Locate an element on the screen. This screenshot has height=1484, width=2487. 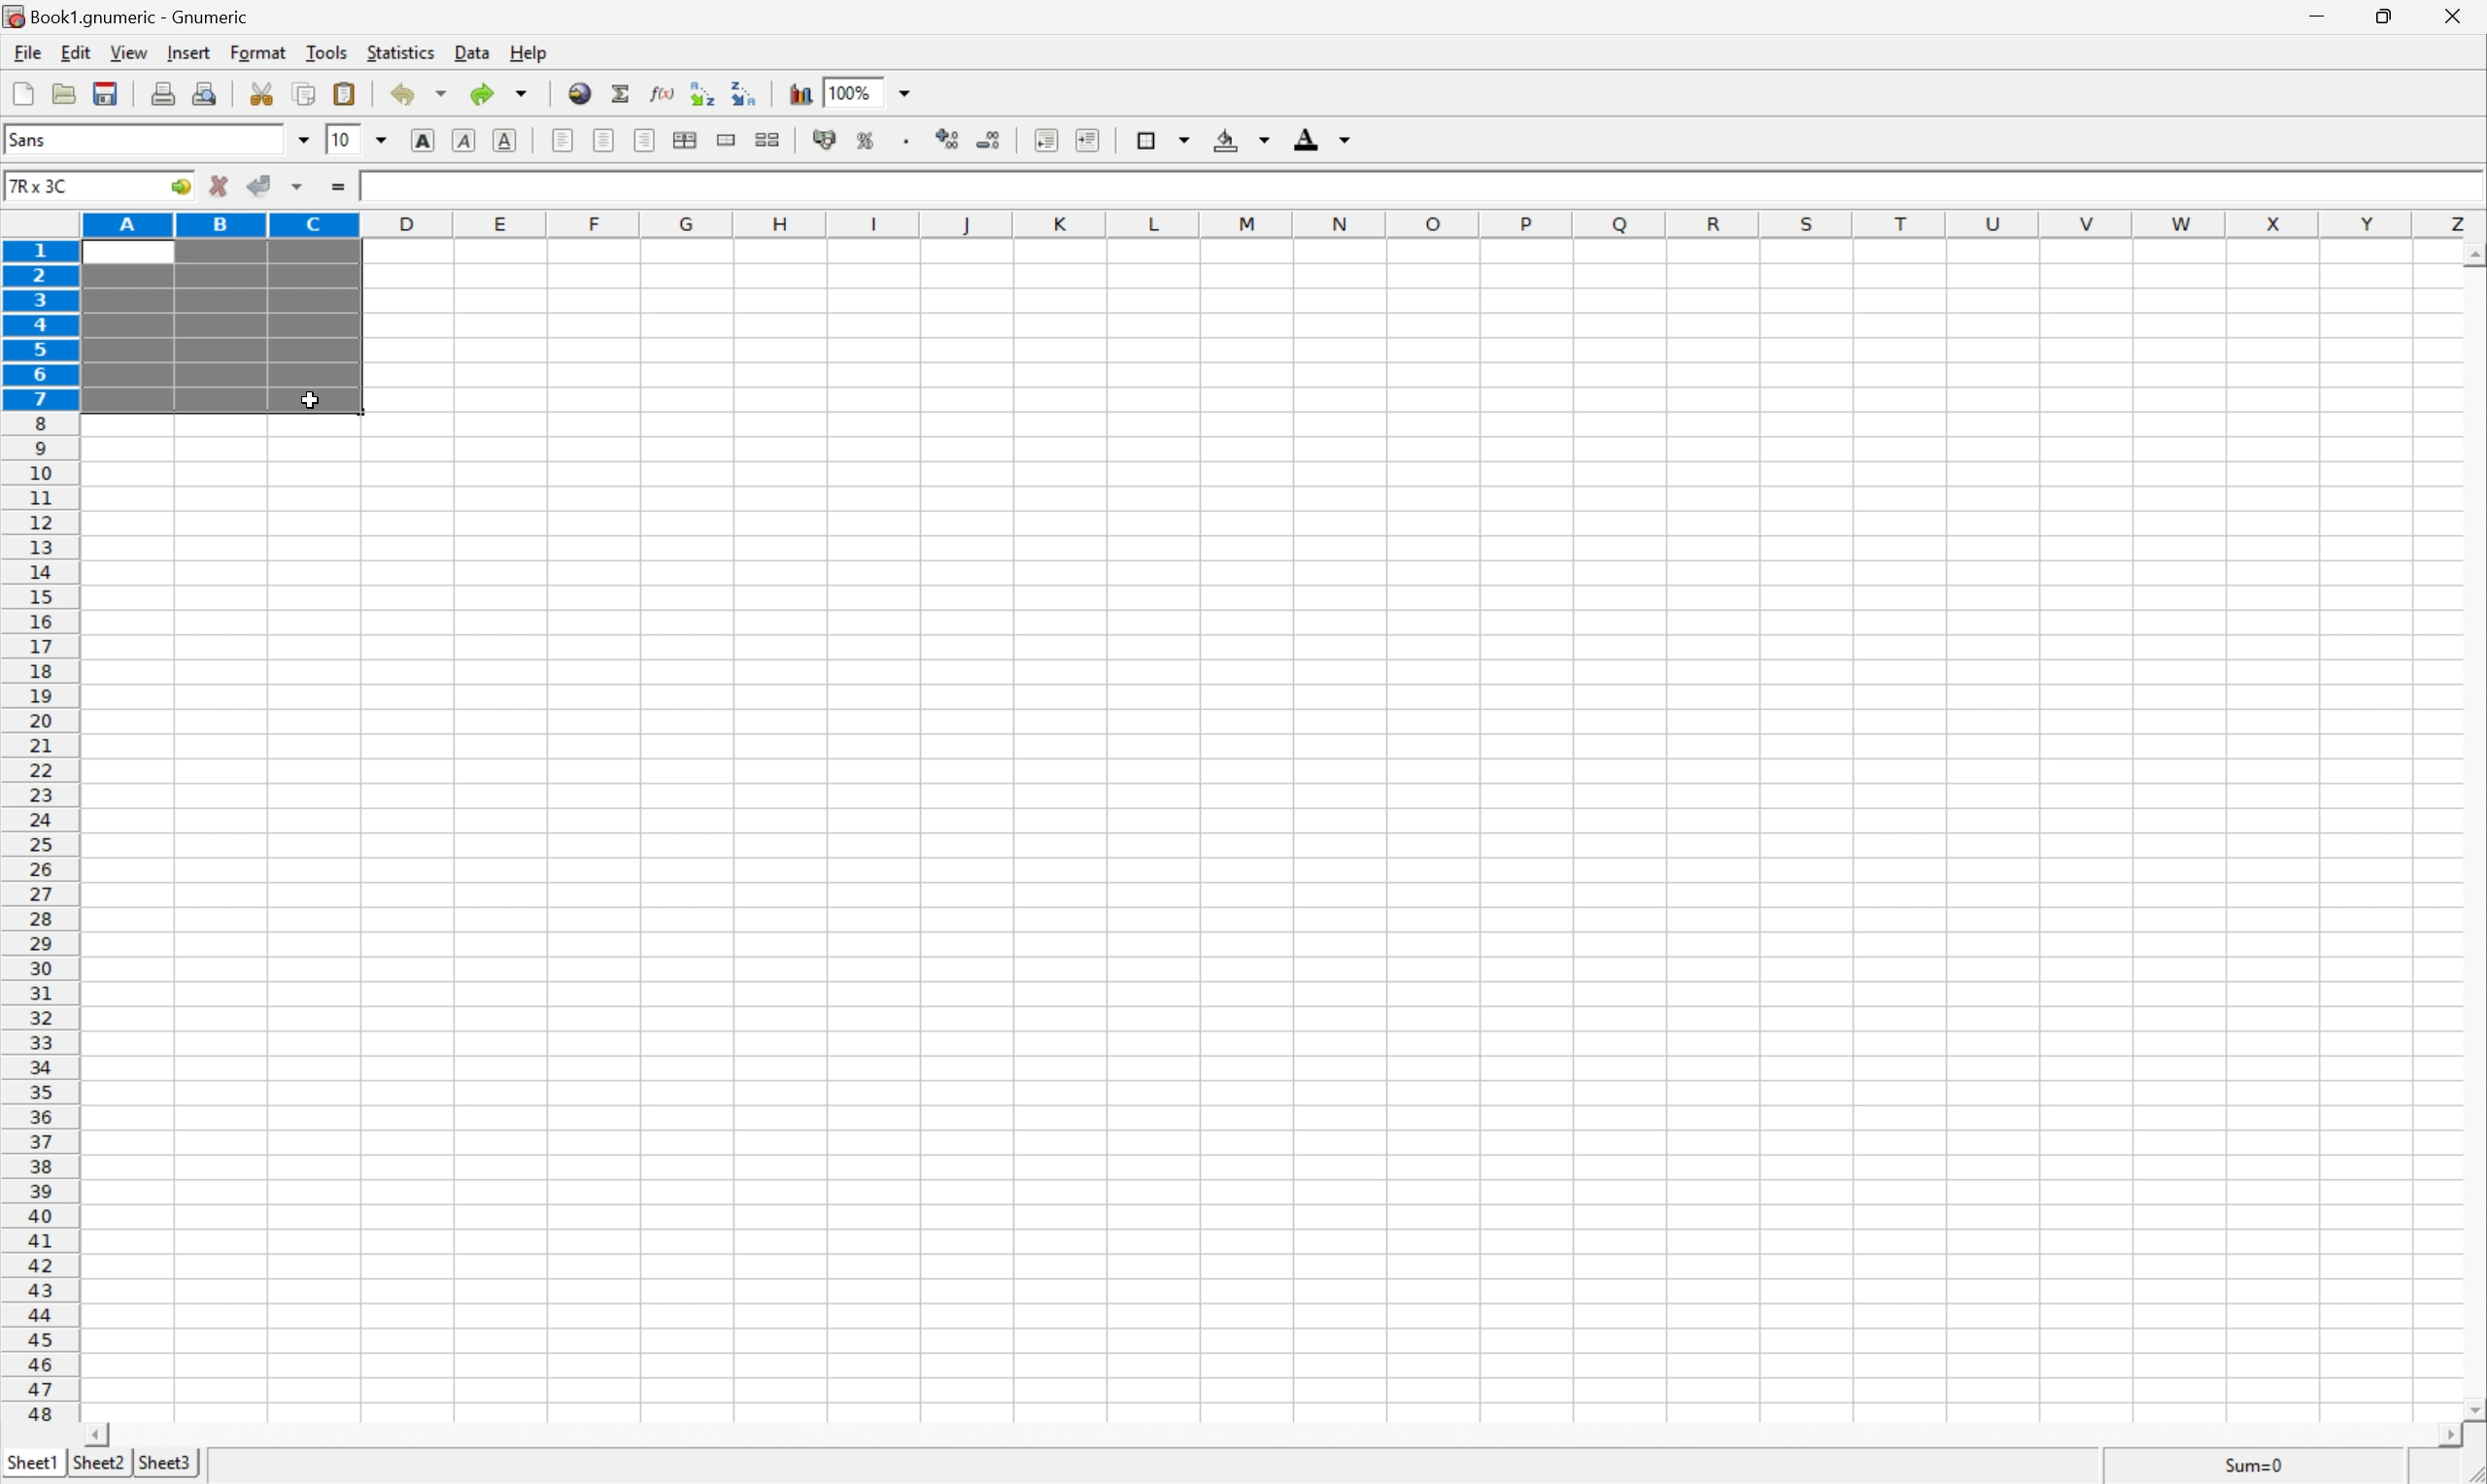
edit function in current cell is located at coordinates (662, 92).